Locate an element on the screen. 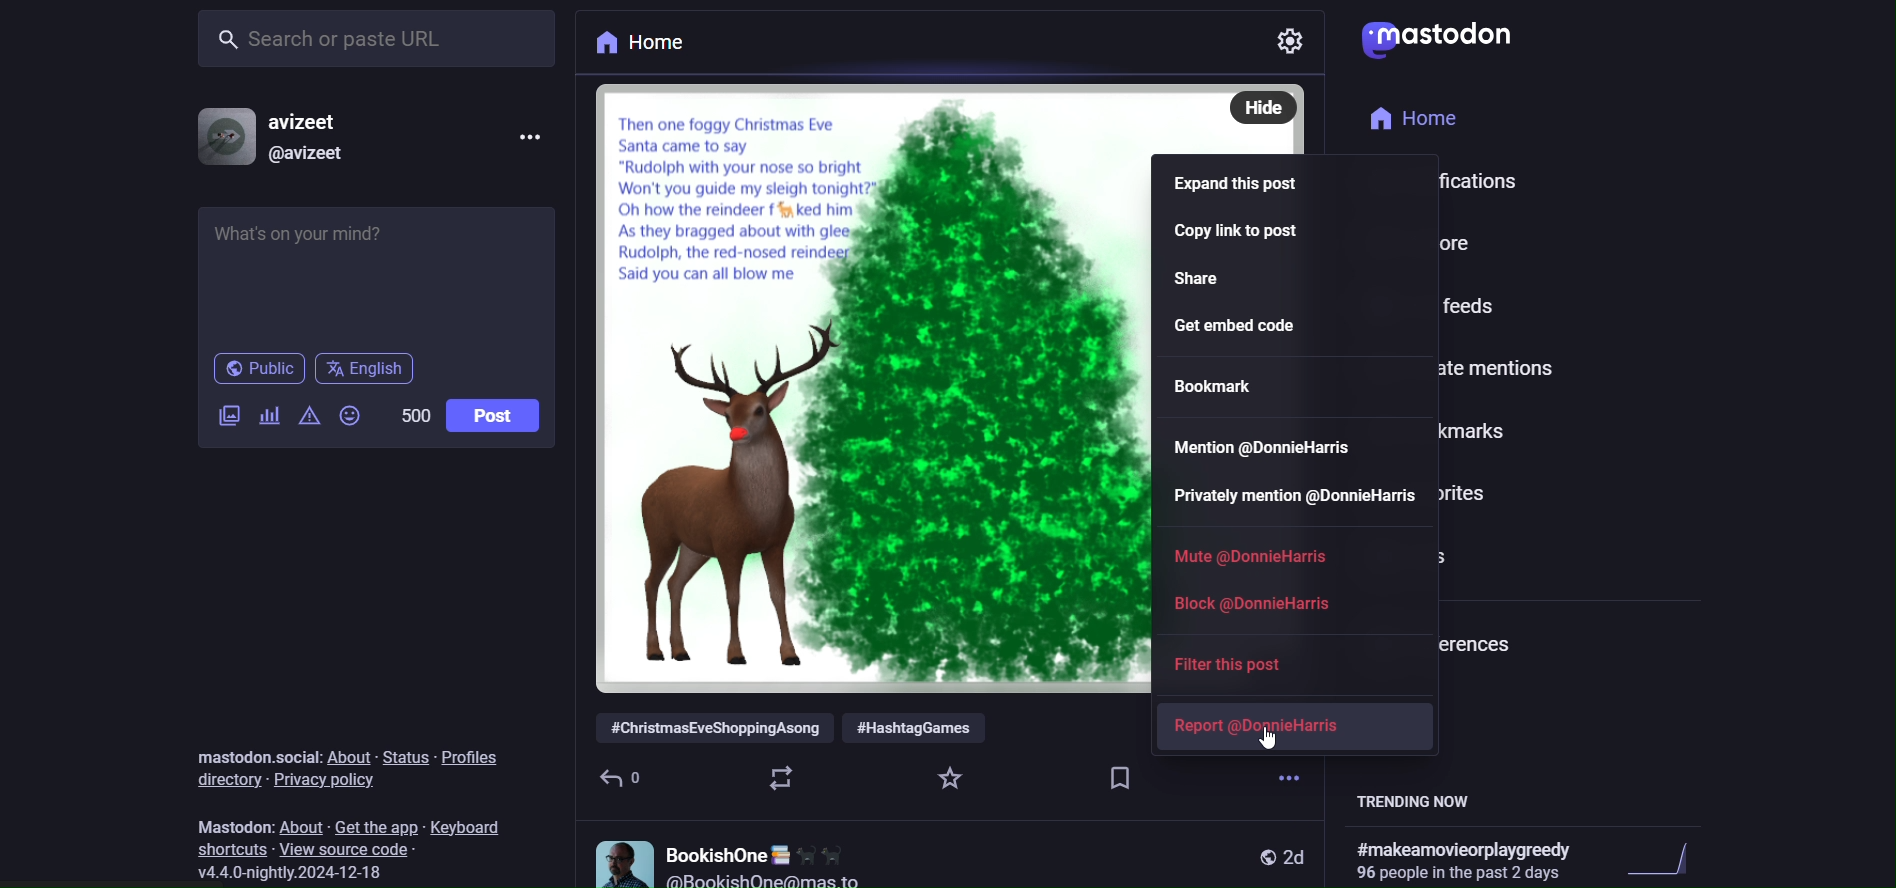 Image resolution: width=1896 pixels, height=888 pixels. live feed is located at coordinates (1463, 307).